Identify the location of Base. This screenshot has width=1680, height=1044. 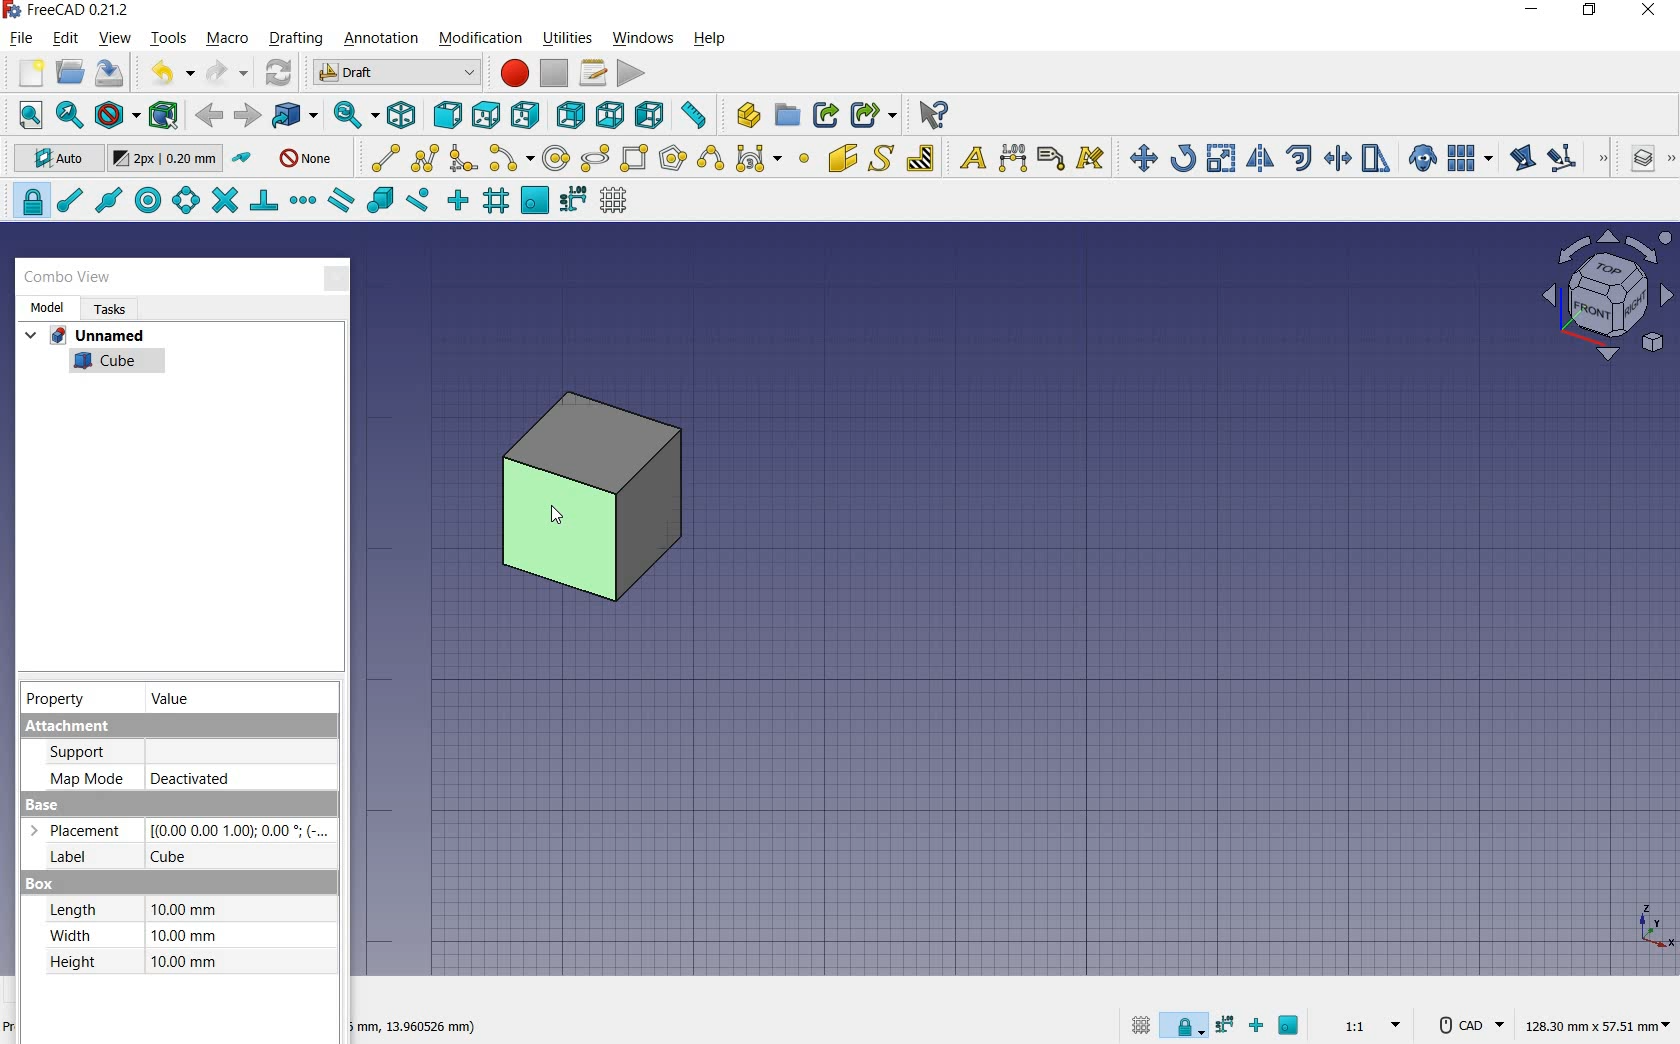
(44, 805).